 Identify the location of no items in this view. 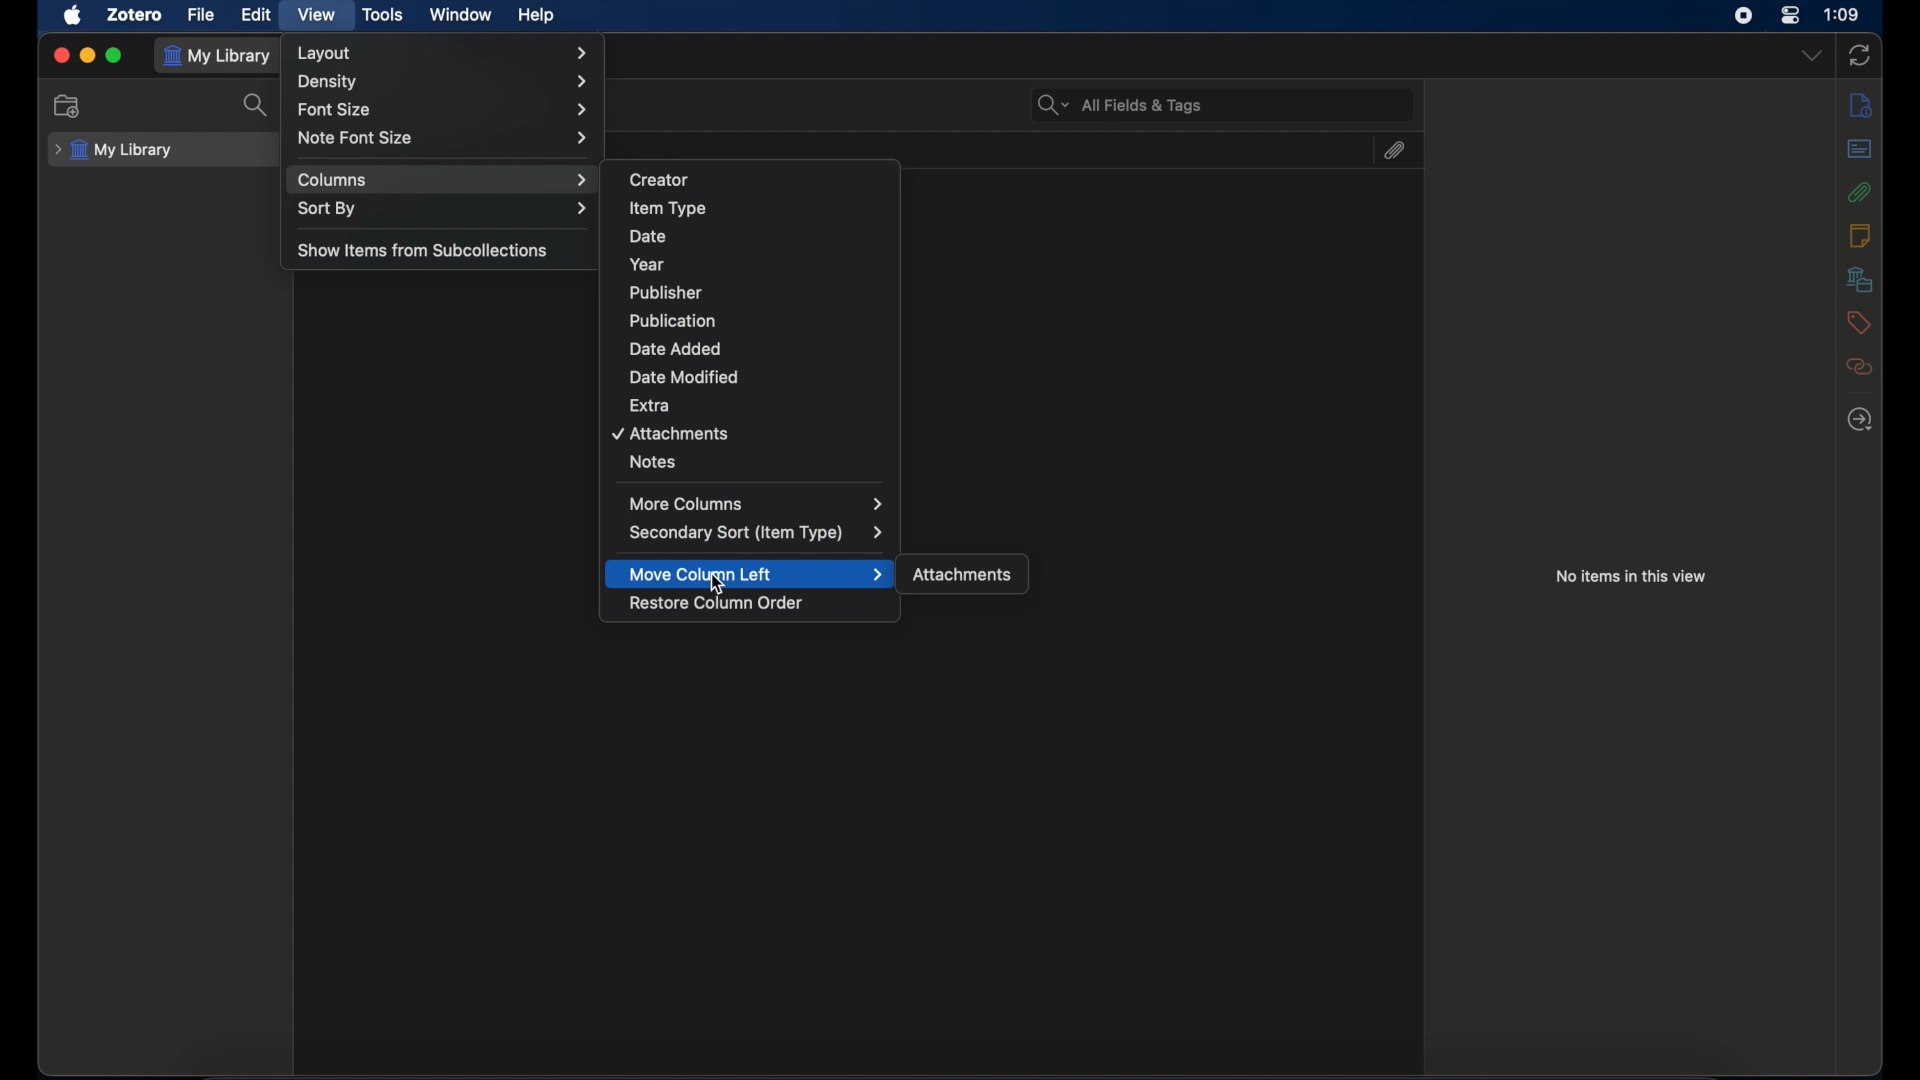
(1632, 576).